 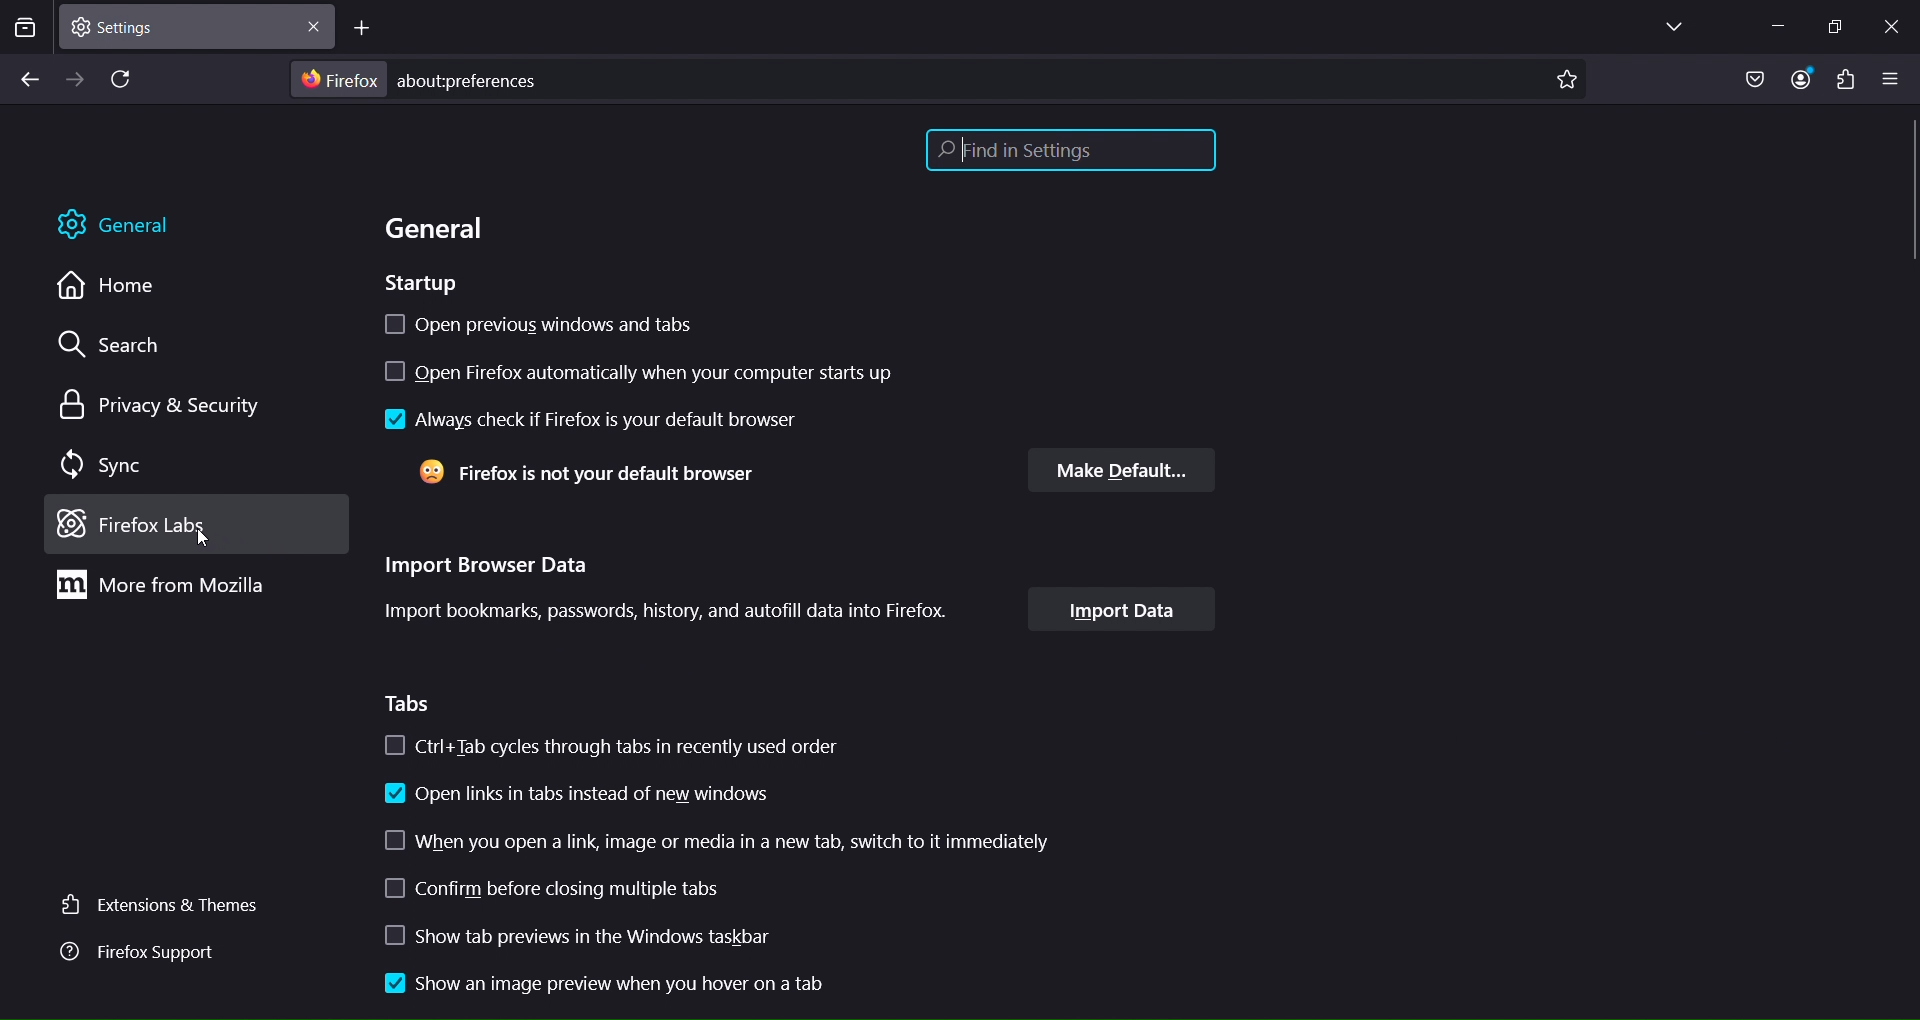 I want to click on show tab preview in the windows taskbar, so click(x=611, y=939).